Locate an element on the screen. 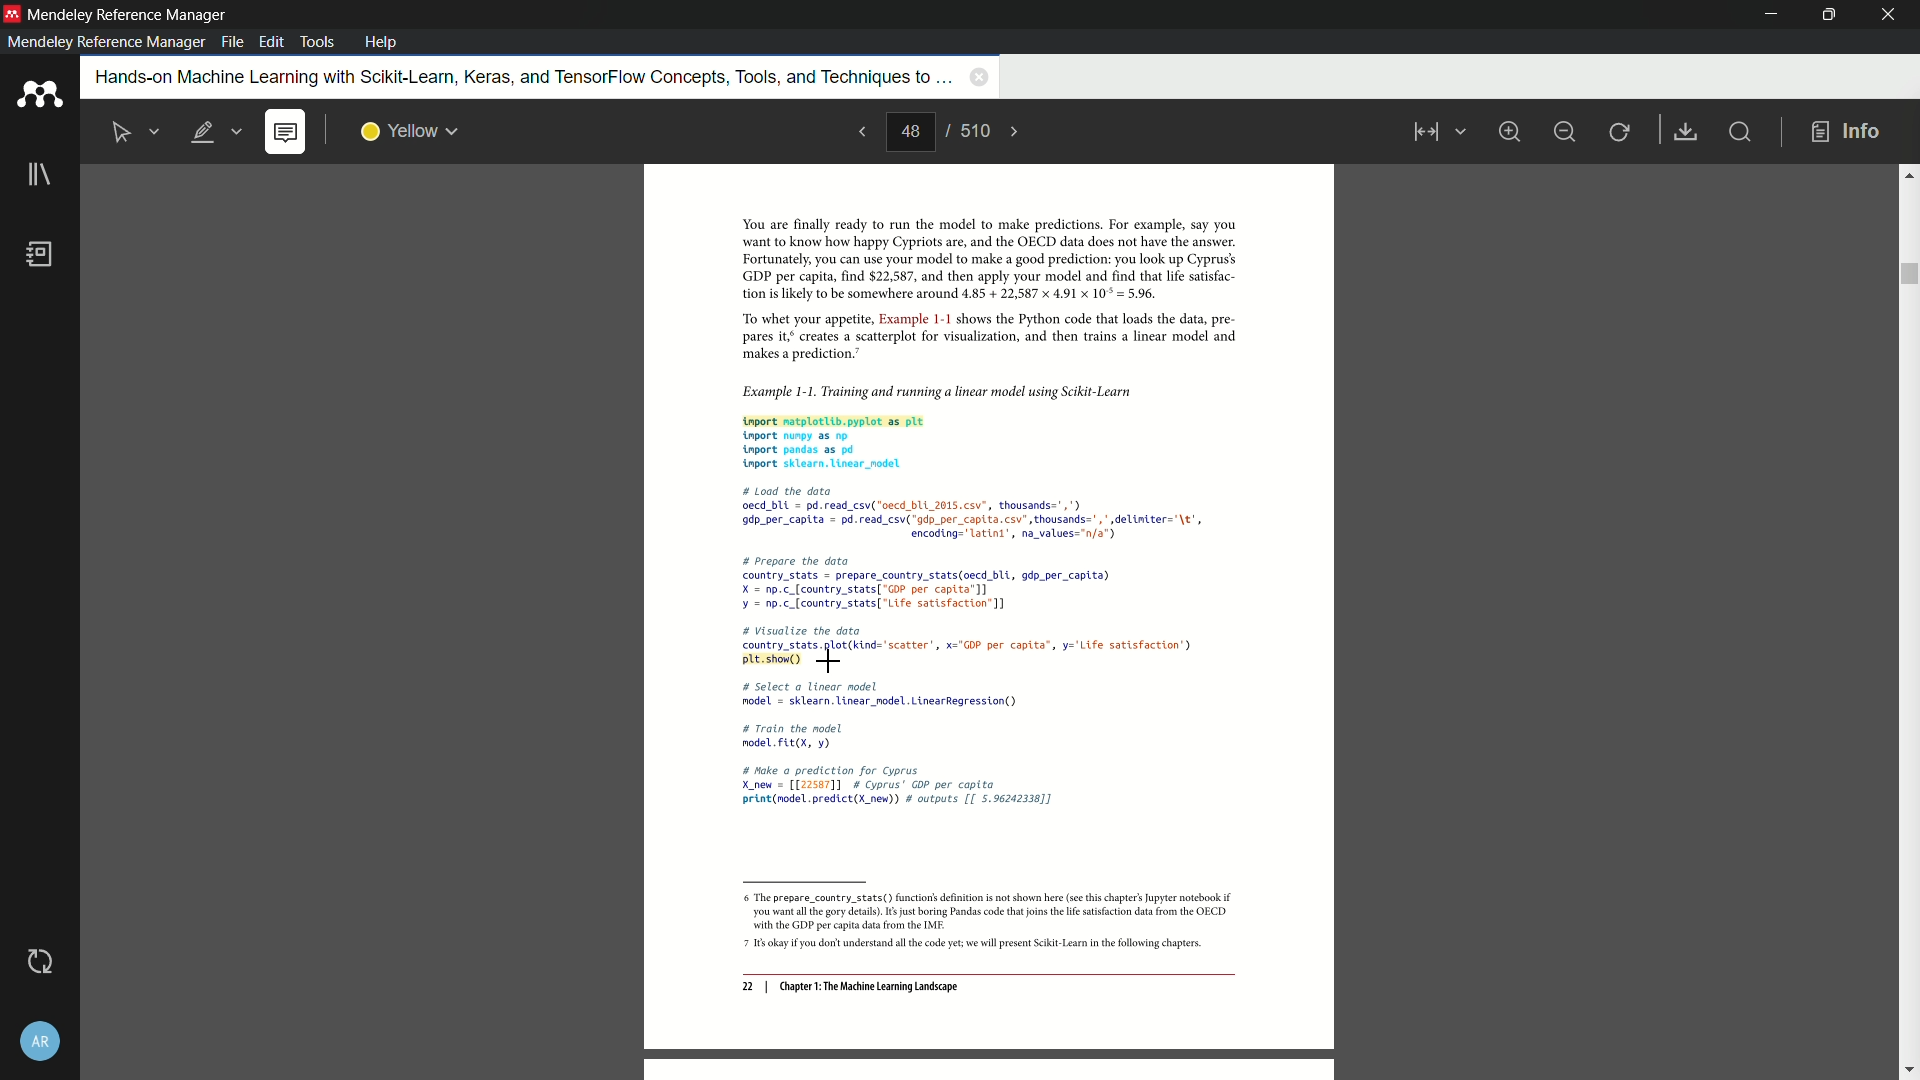 The width and height of the screenshot is (1920, 1080). zoom in is located at coordinates (1508, 131).